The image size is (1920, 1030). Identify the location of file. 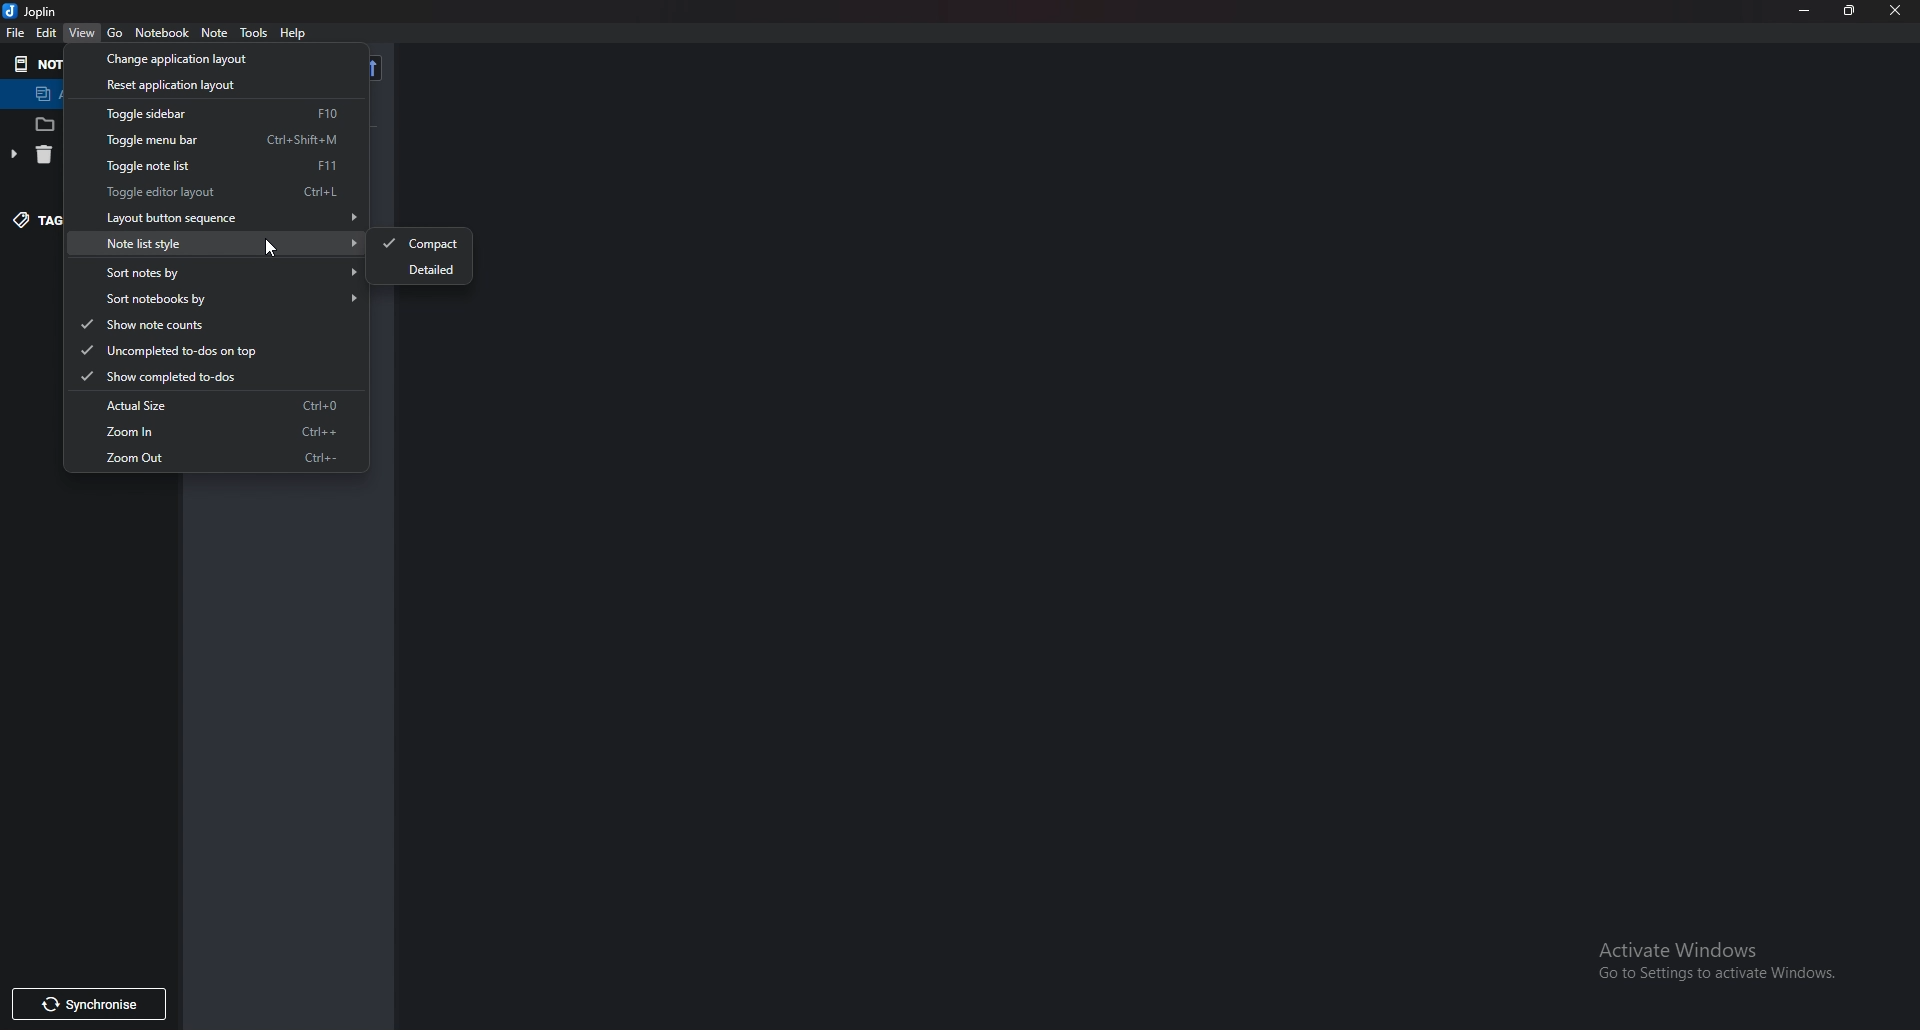
(13, 34).